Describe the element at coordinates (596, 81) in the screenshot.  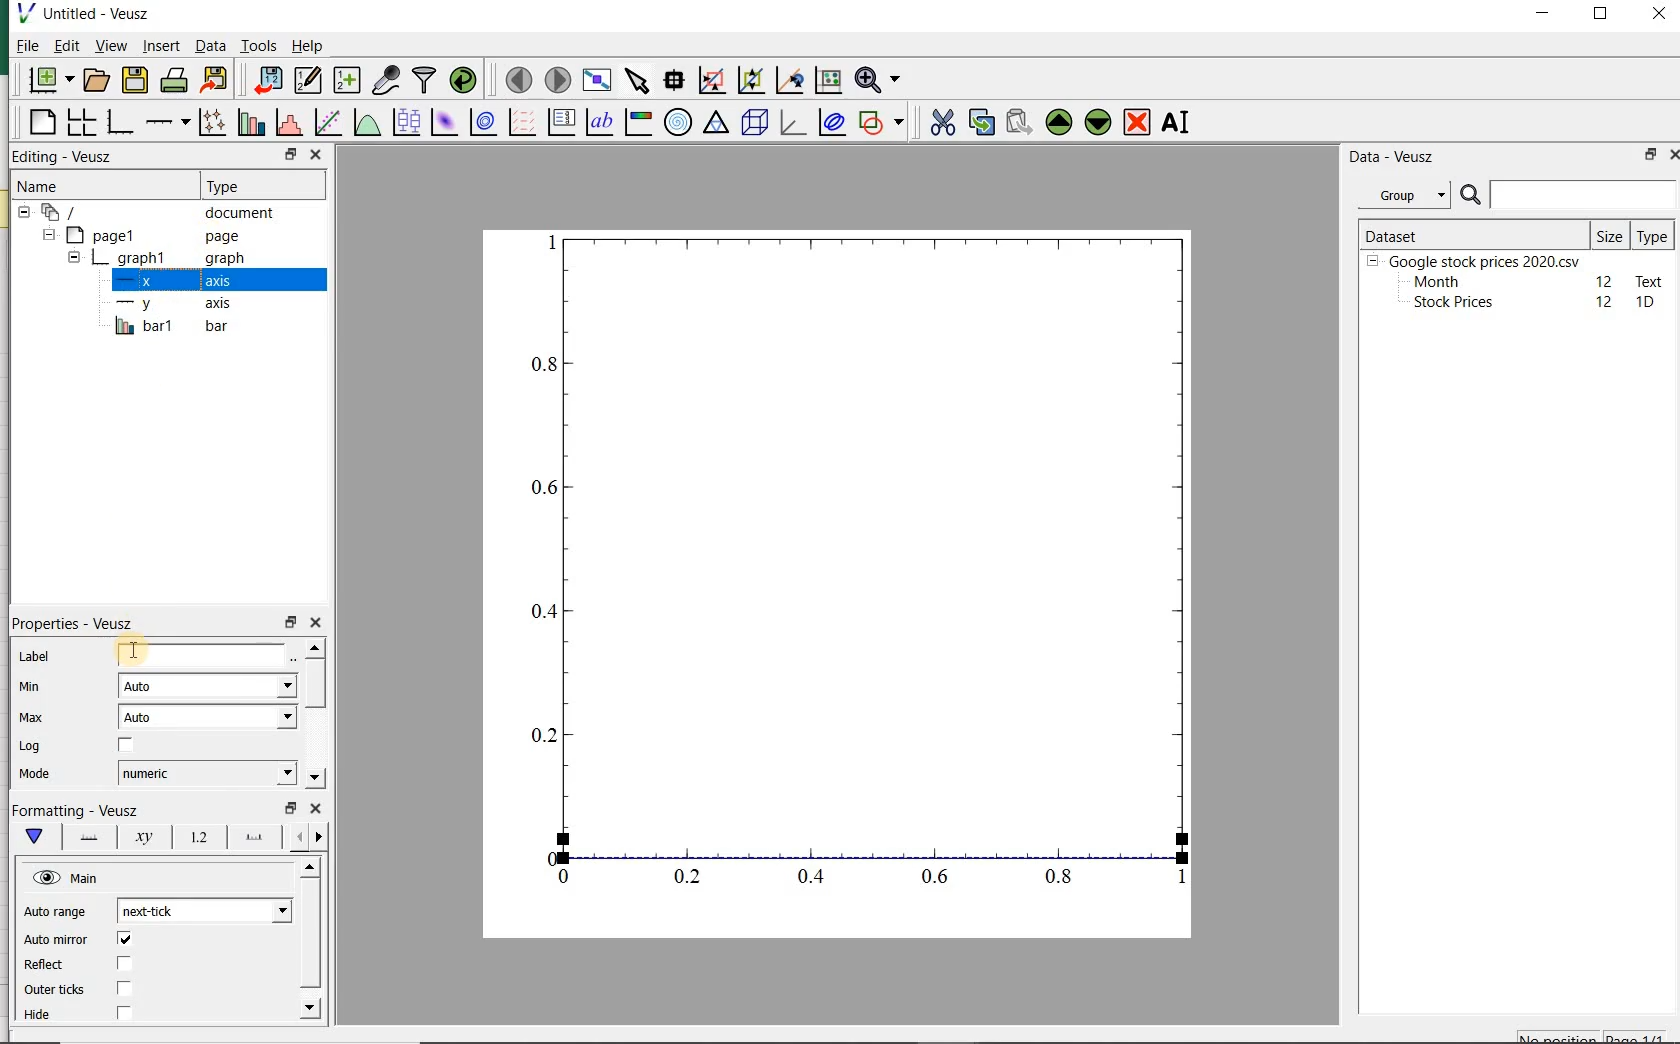
I see `view plot full screen` at that location.